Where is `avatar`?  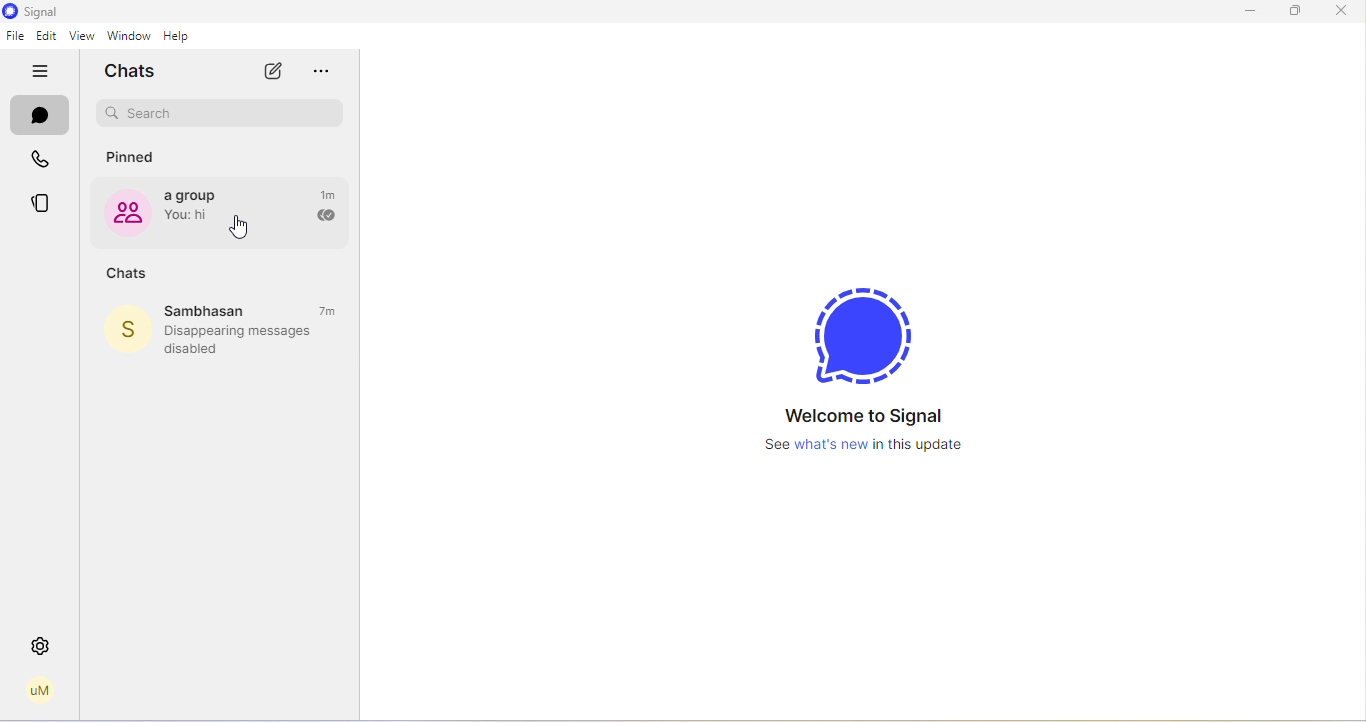 avatar is located at coordinates (124, 331).